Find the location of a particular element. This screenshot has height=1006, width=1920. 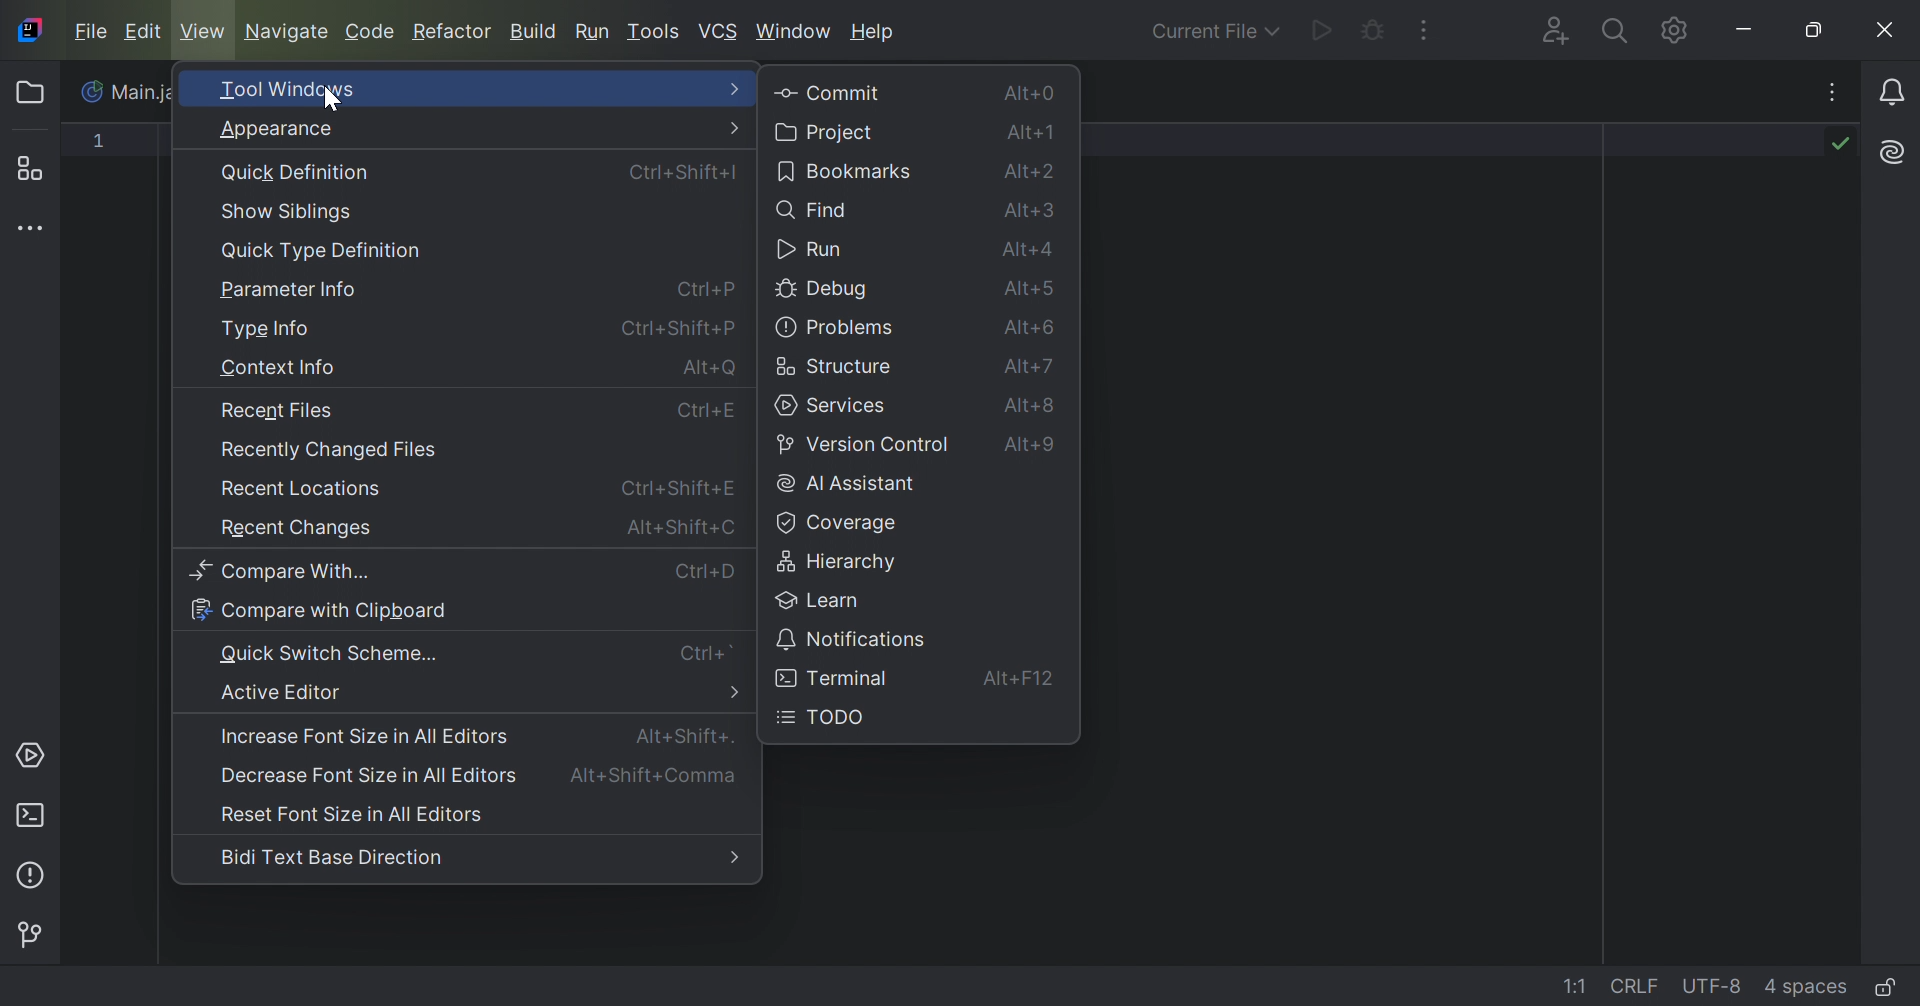

Alt+1 is located at coordinates (1033, 133).